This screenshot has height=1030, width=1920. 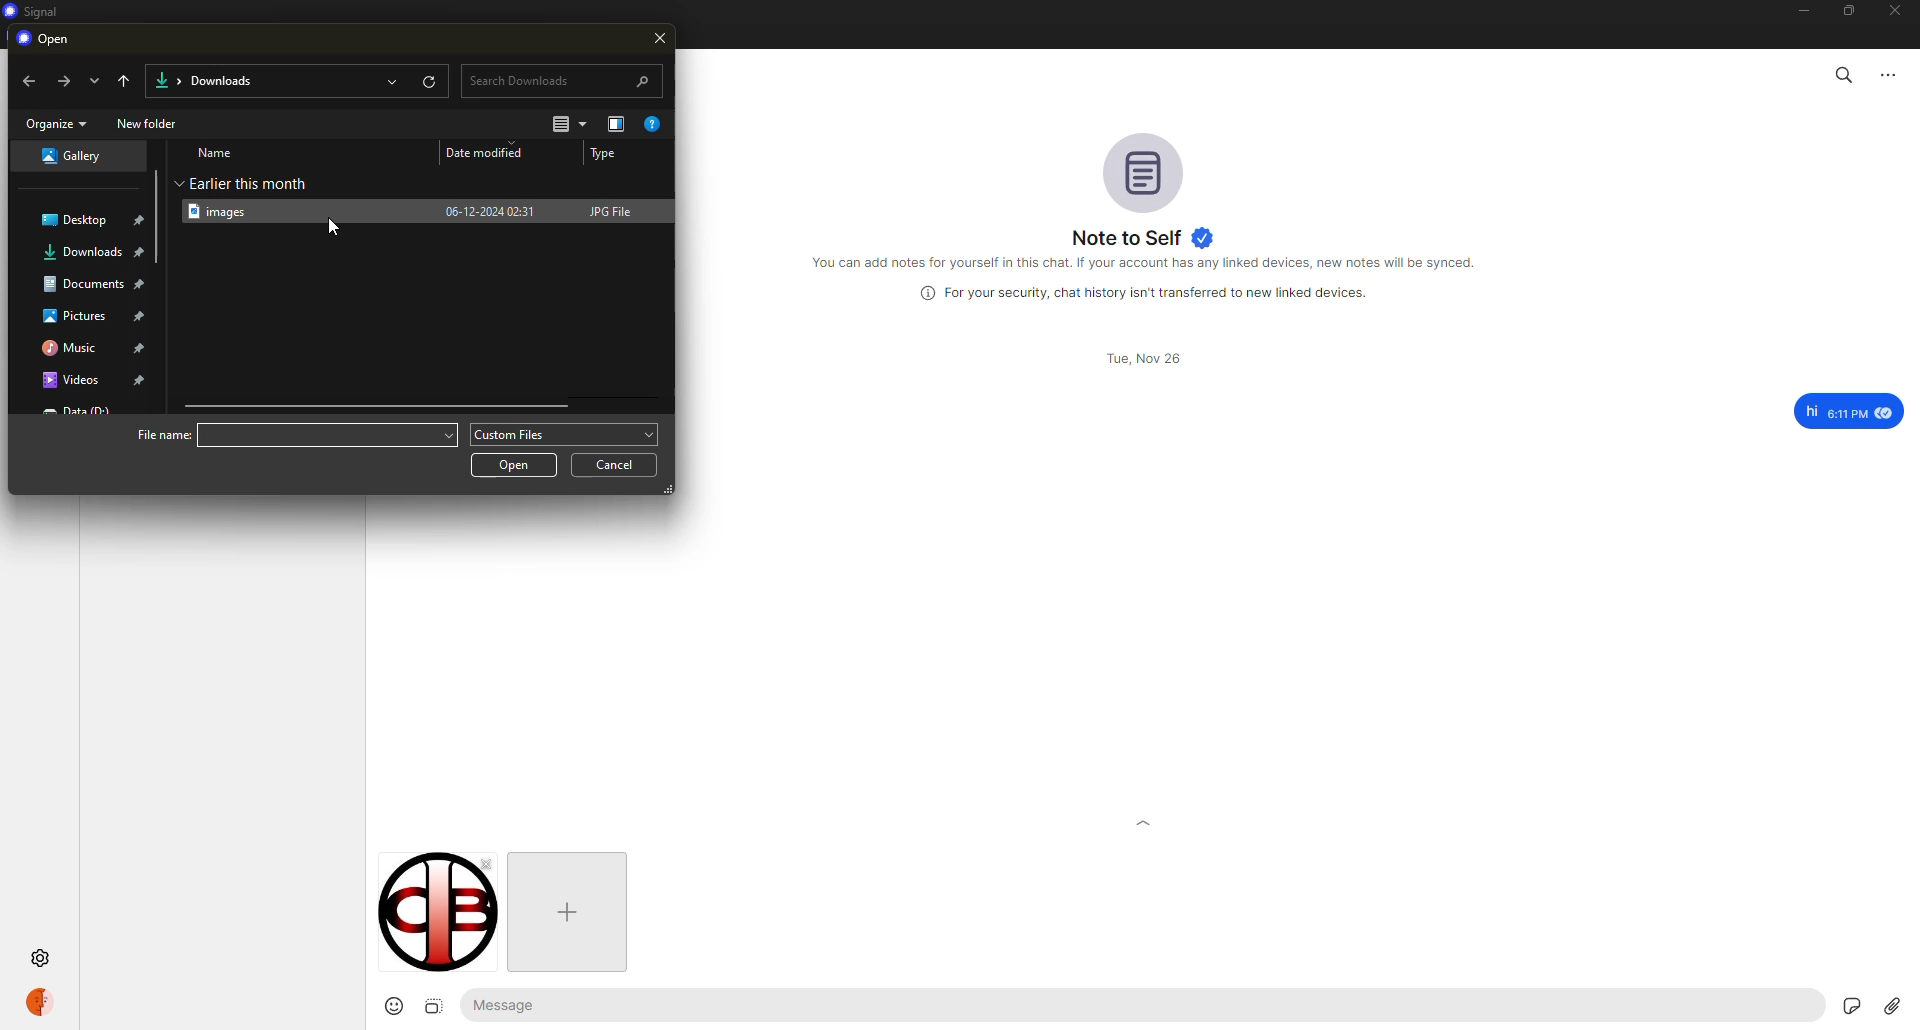 What do you see at coordinates (153, 185) in the screenshot?
I see `scroll bar` at bounding box center [153, 185].